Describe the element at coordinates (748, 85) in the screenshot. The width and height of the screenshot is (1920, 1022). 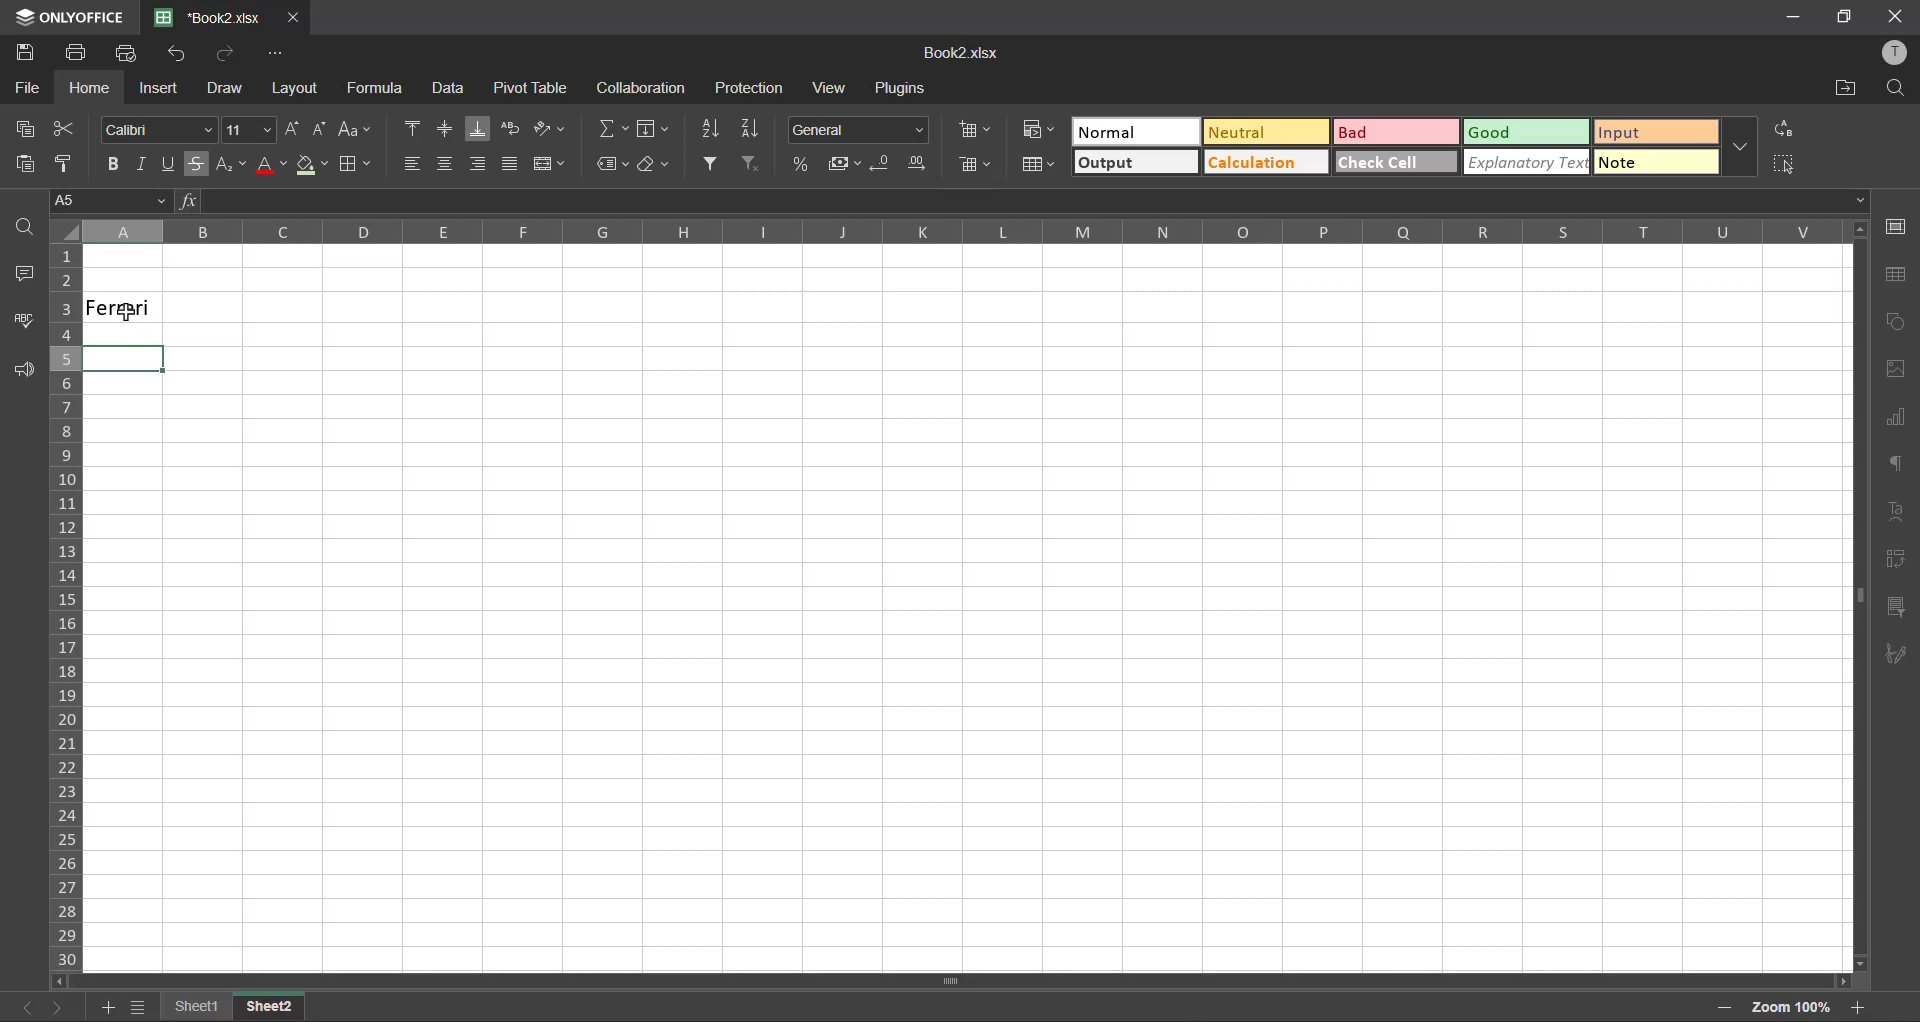
I see `protection` at that location.